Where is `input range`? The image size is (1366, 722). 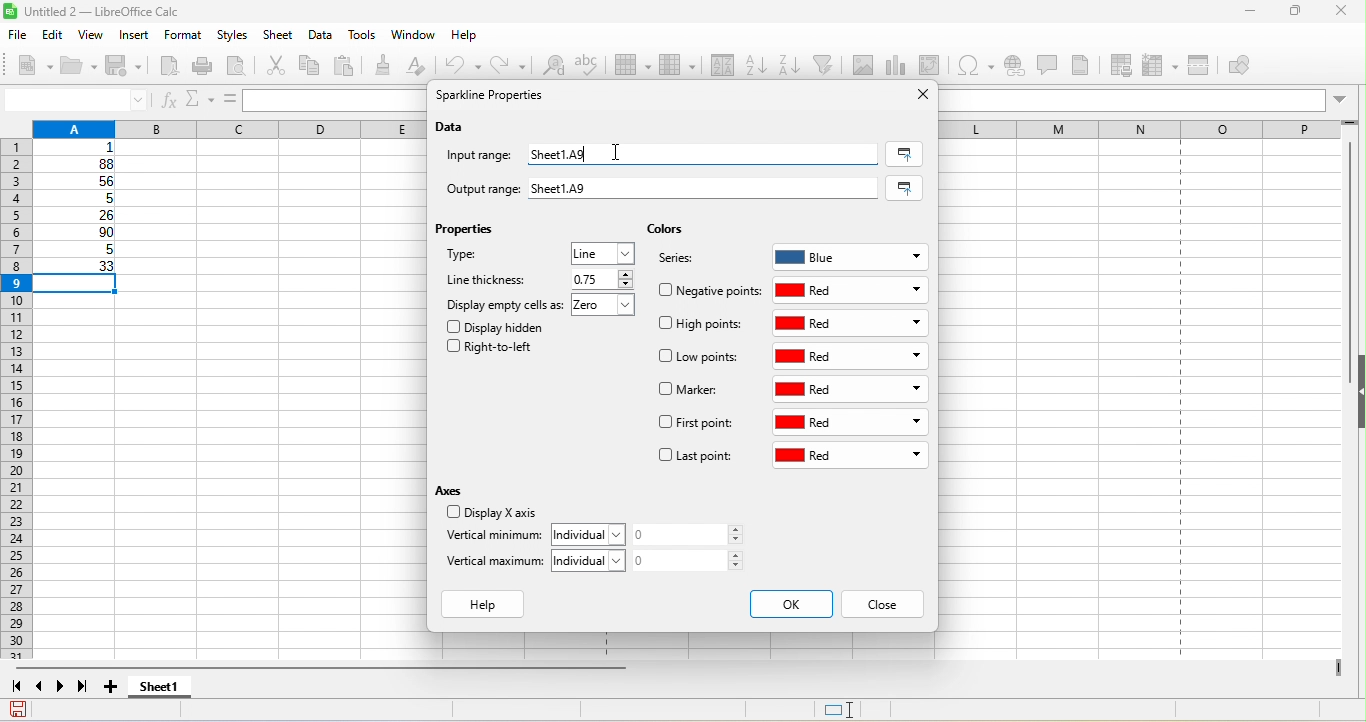 input range is located at coordinates (482, 157).